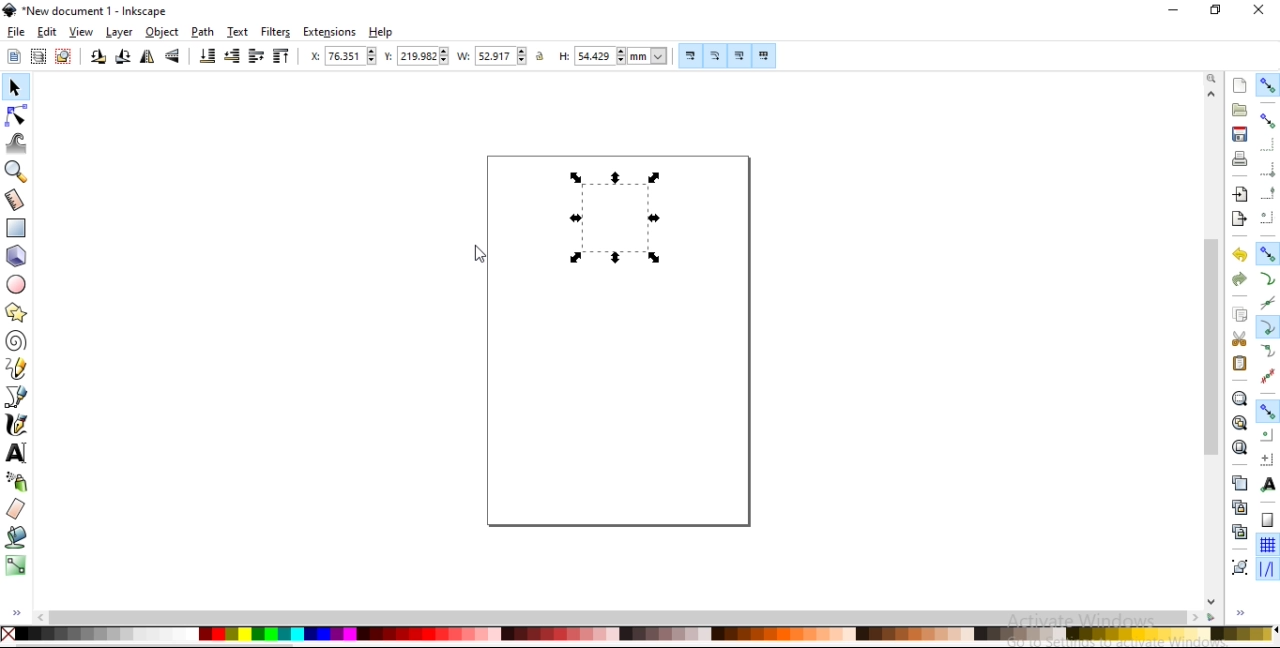  I want to click on new document 1 -Inksacpe, so click(92, 11).